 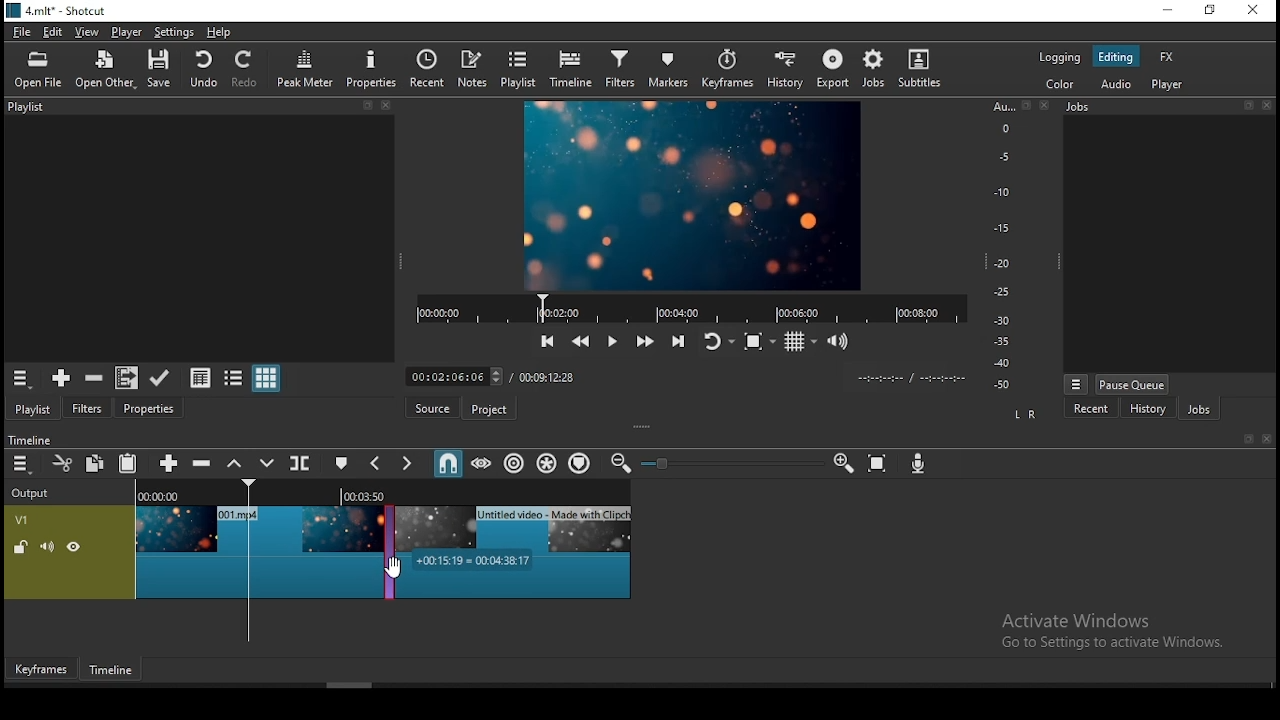 I want to click on jobs, so click(x=1172, y=107).